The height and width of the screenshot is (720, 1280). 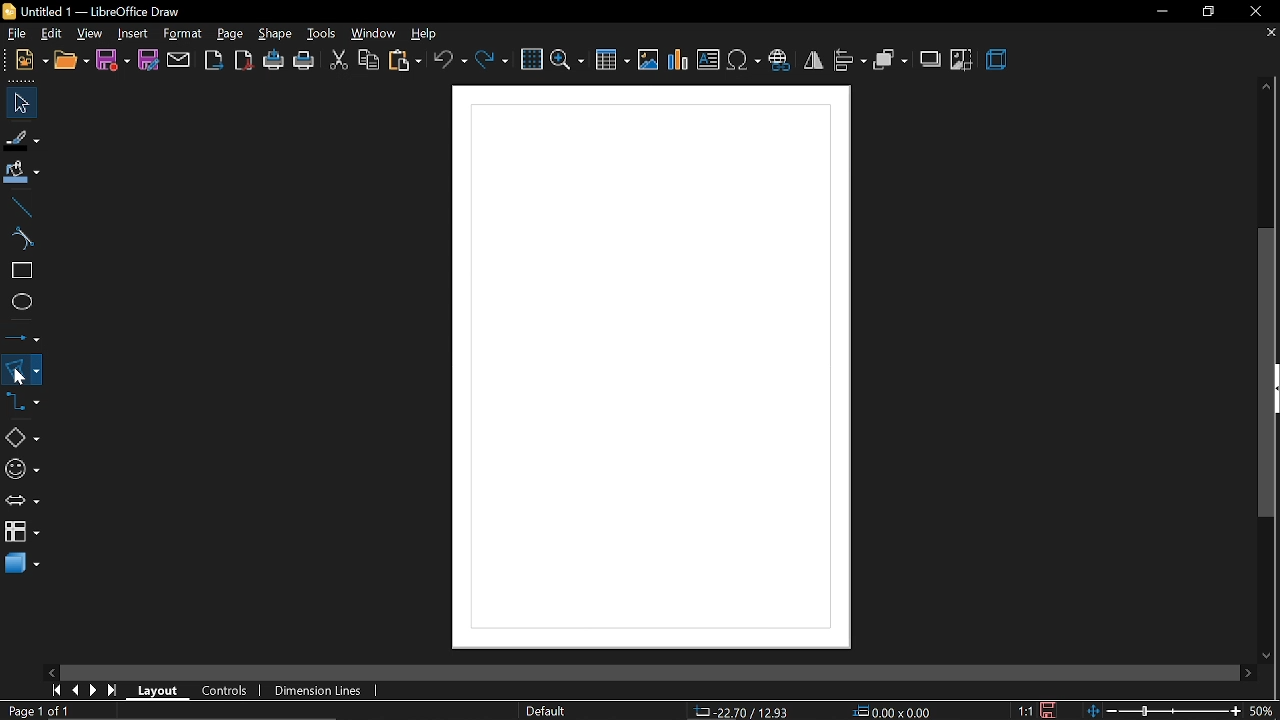 I want to click on shape, so click(x=275, y=37).